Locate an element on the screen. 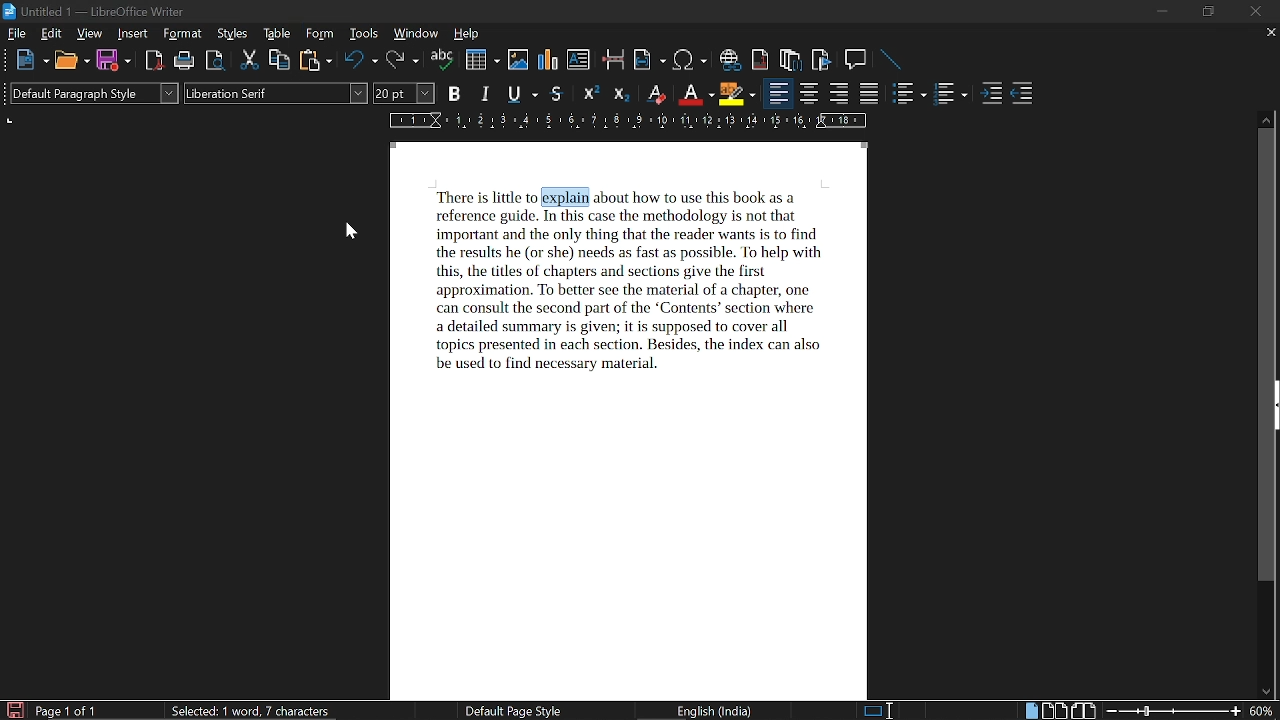  default page style is located at coordinates (512, 711).